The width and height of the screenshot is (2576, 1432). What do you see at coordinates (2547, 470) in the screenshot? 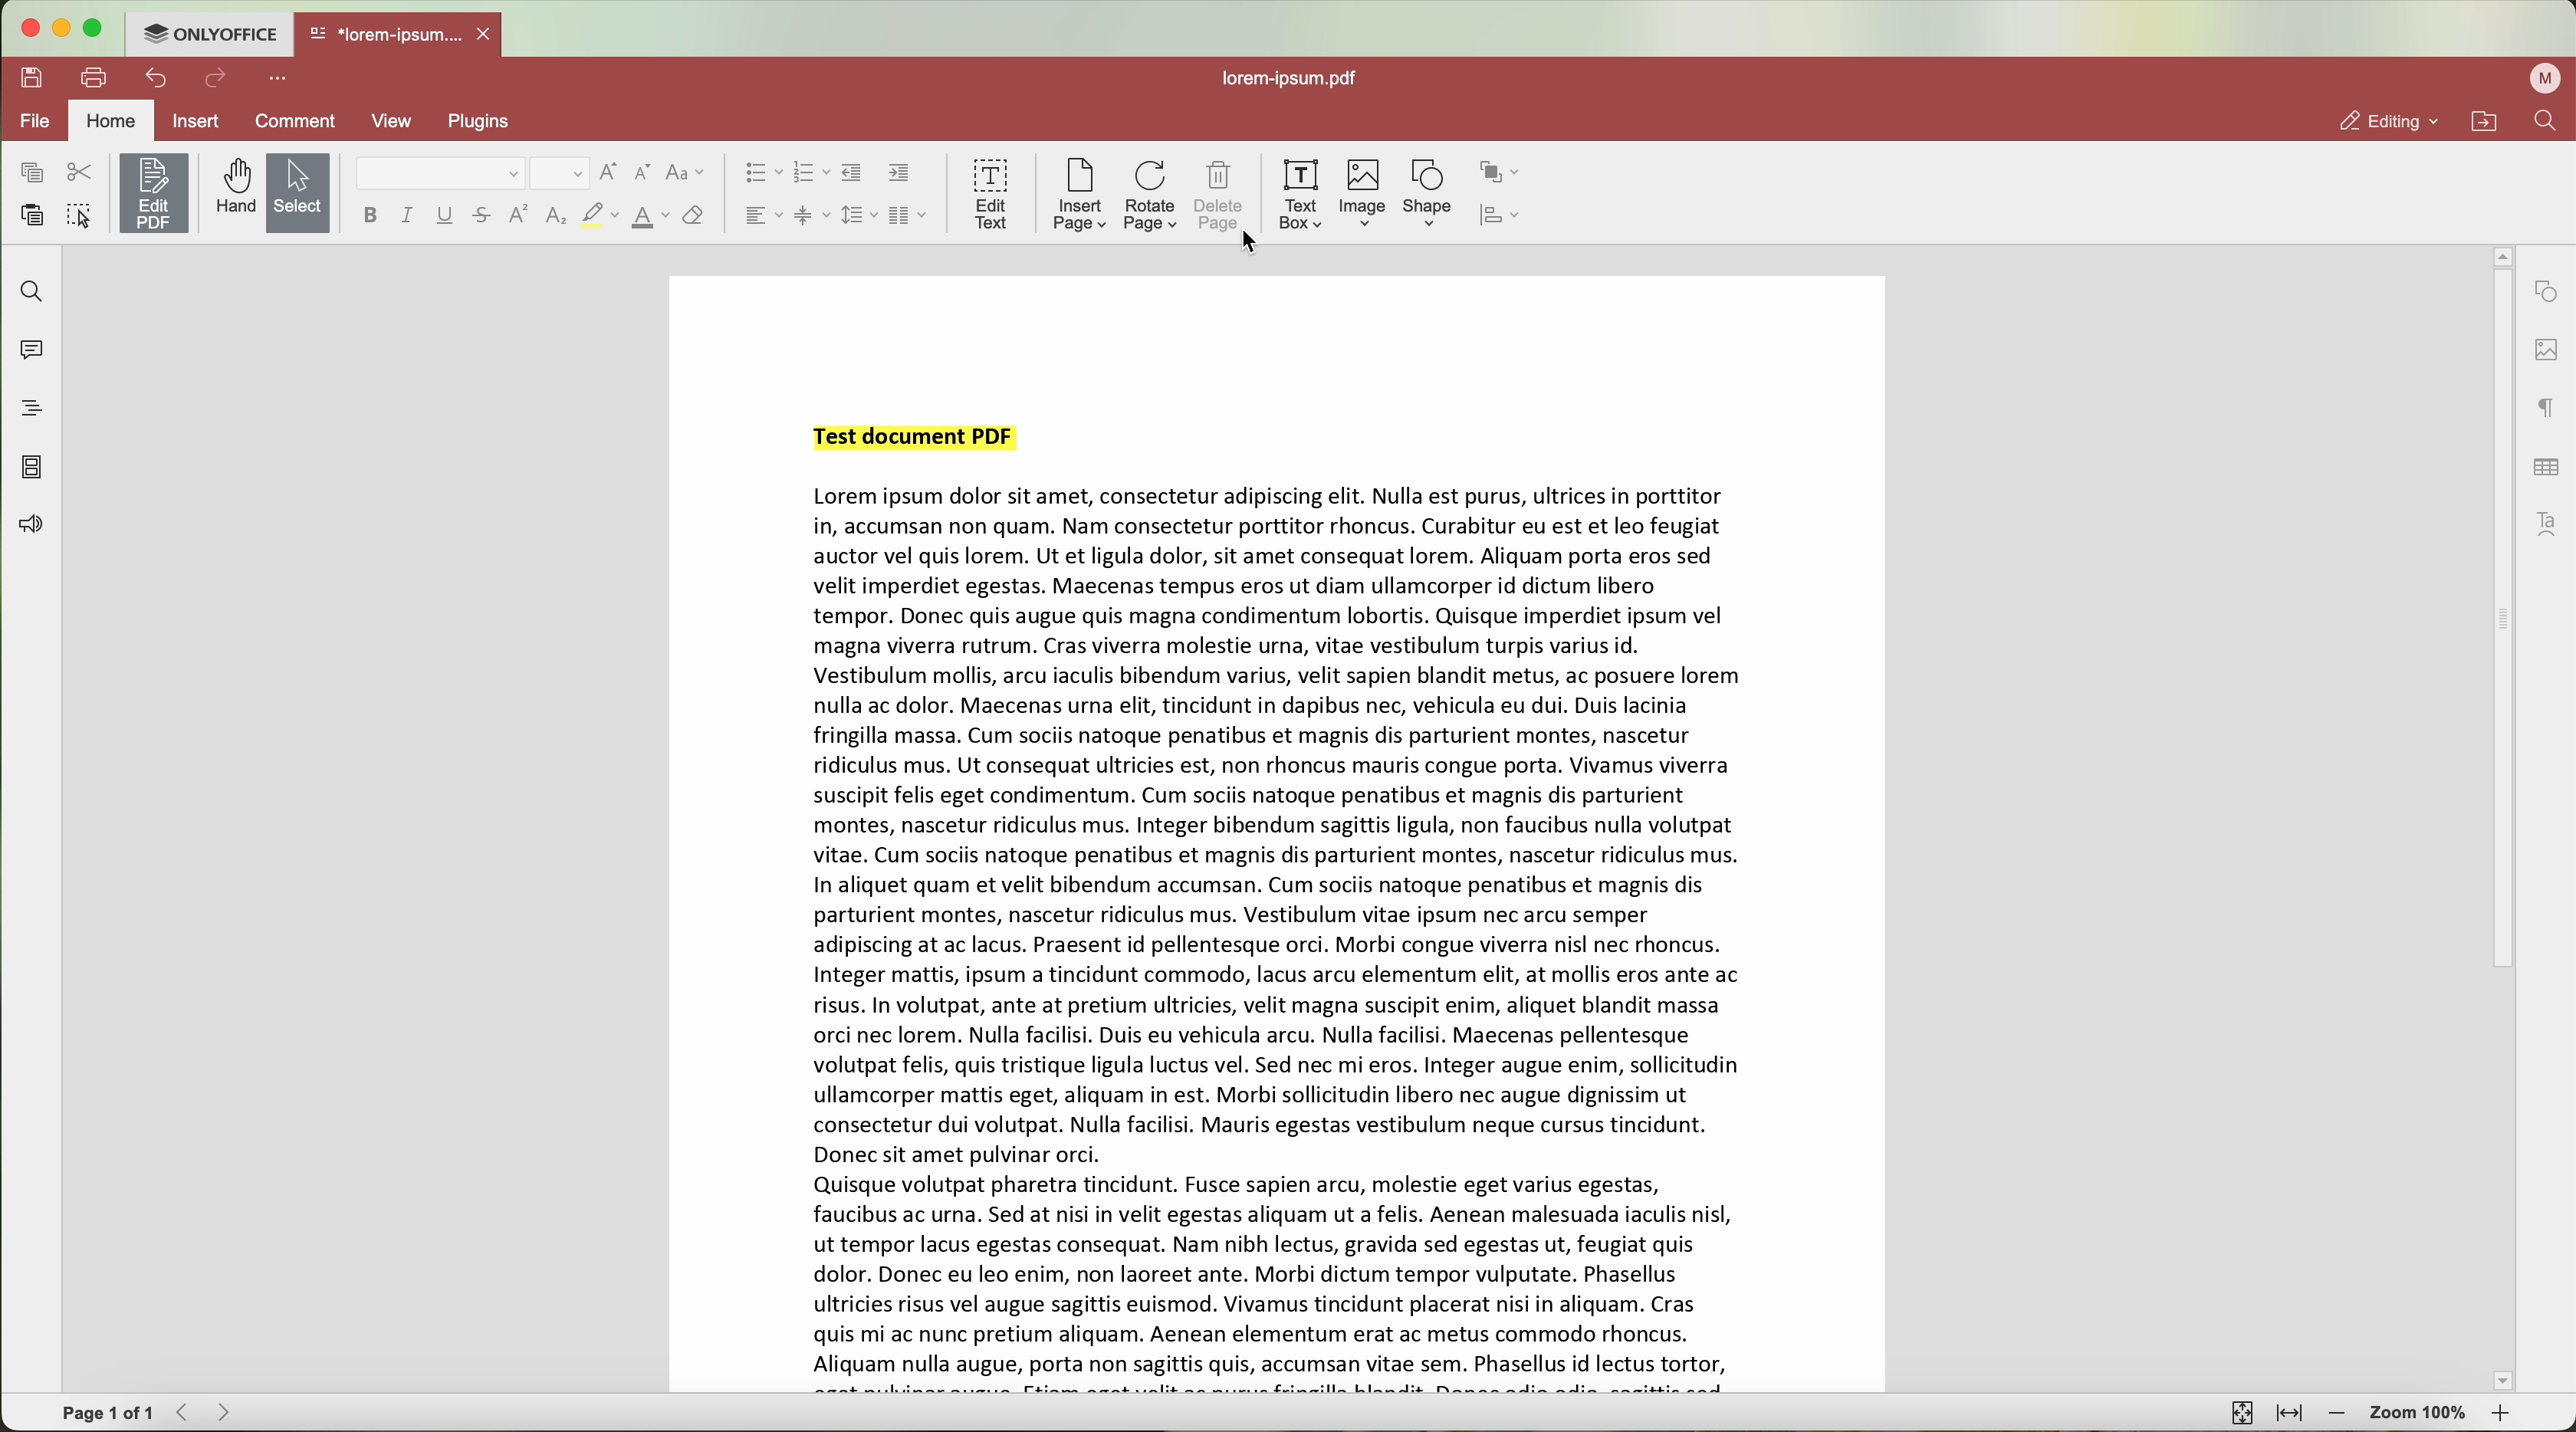
I see `table settings` at bounding box center [2547, 470].